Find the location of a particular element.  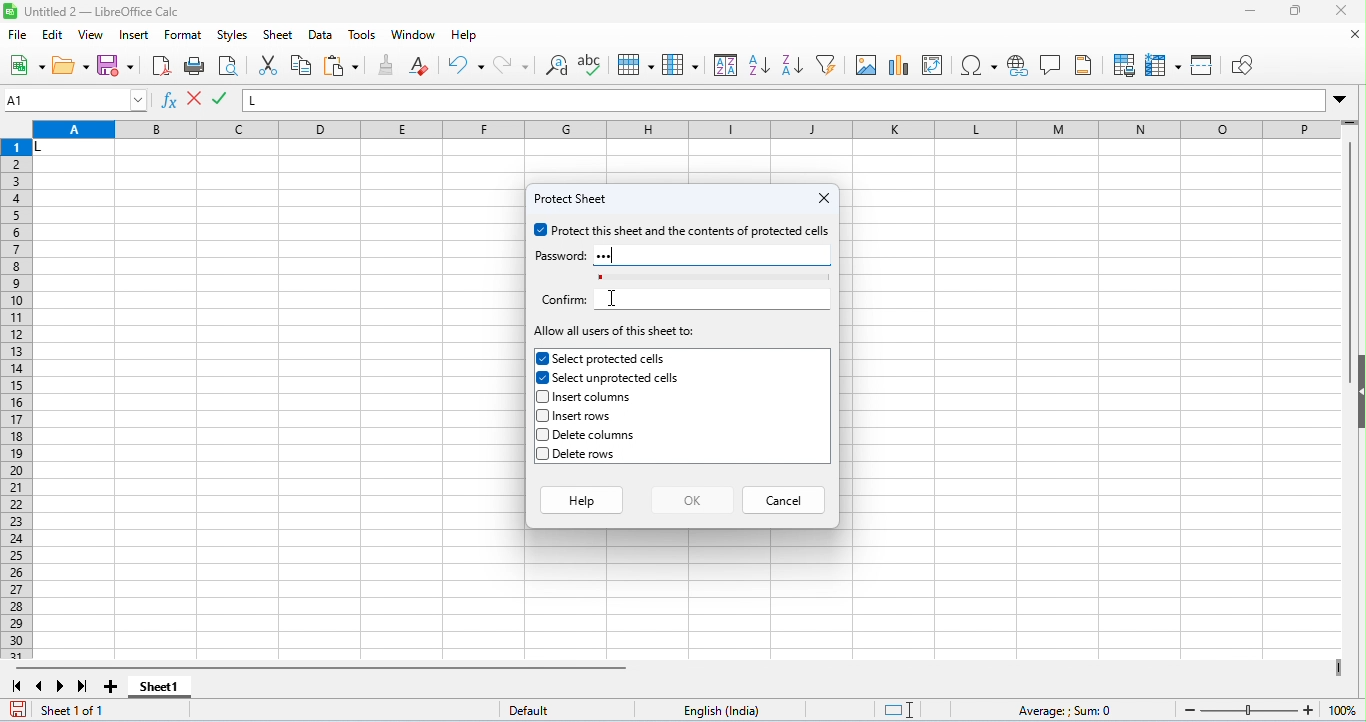

split window is located at coordinates (1204, 64).